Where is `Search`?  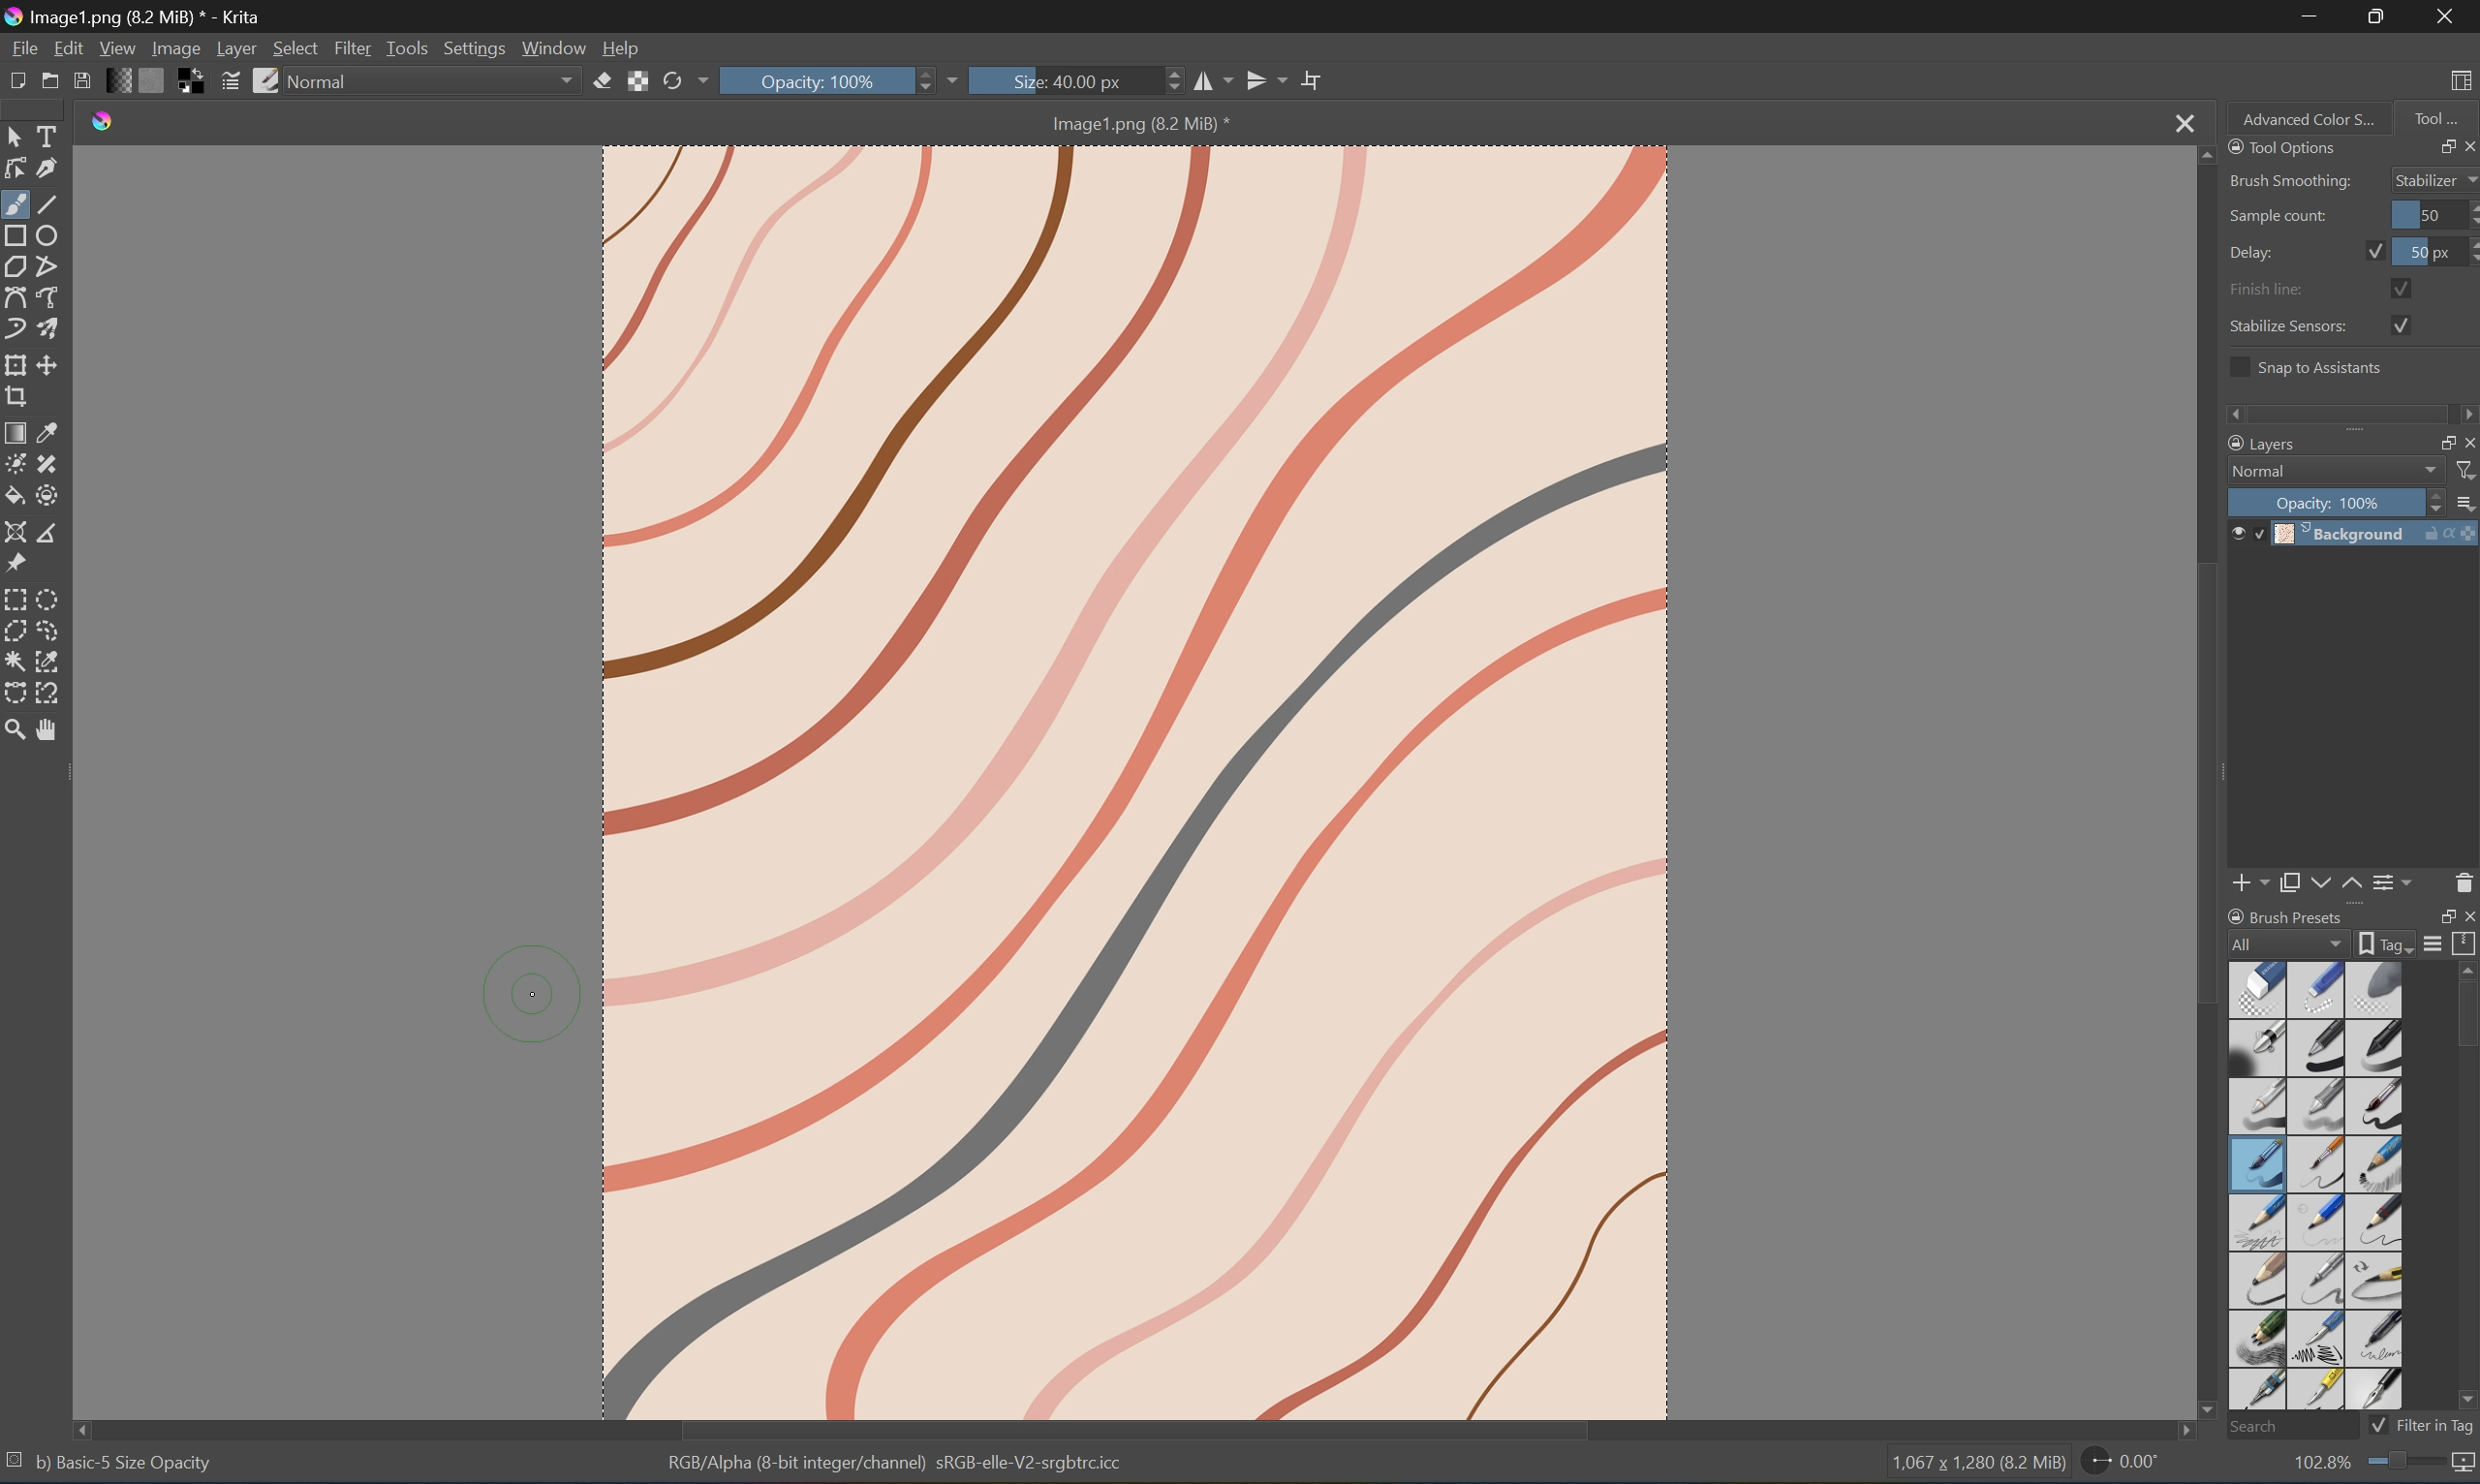 Search is located at coordinates (2286, 1425).